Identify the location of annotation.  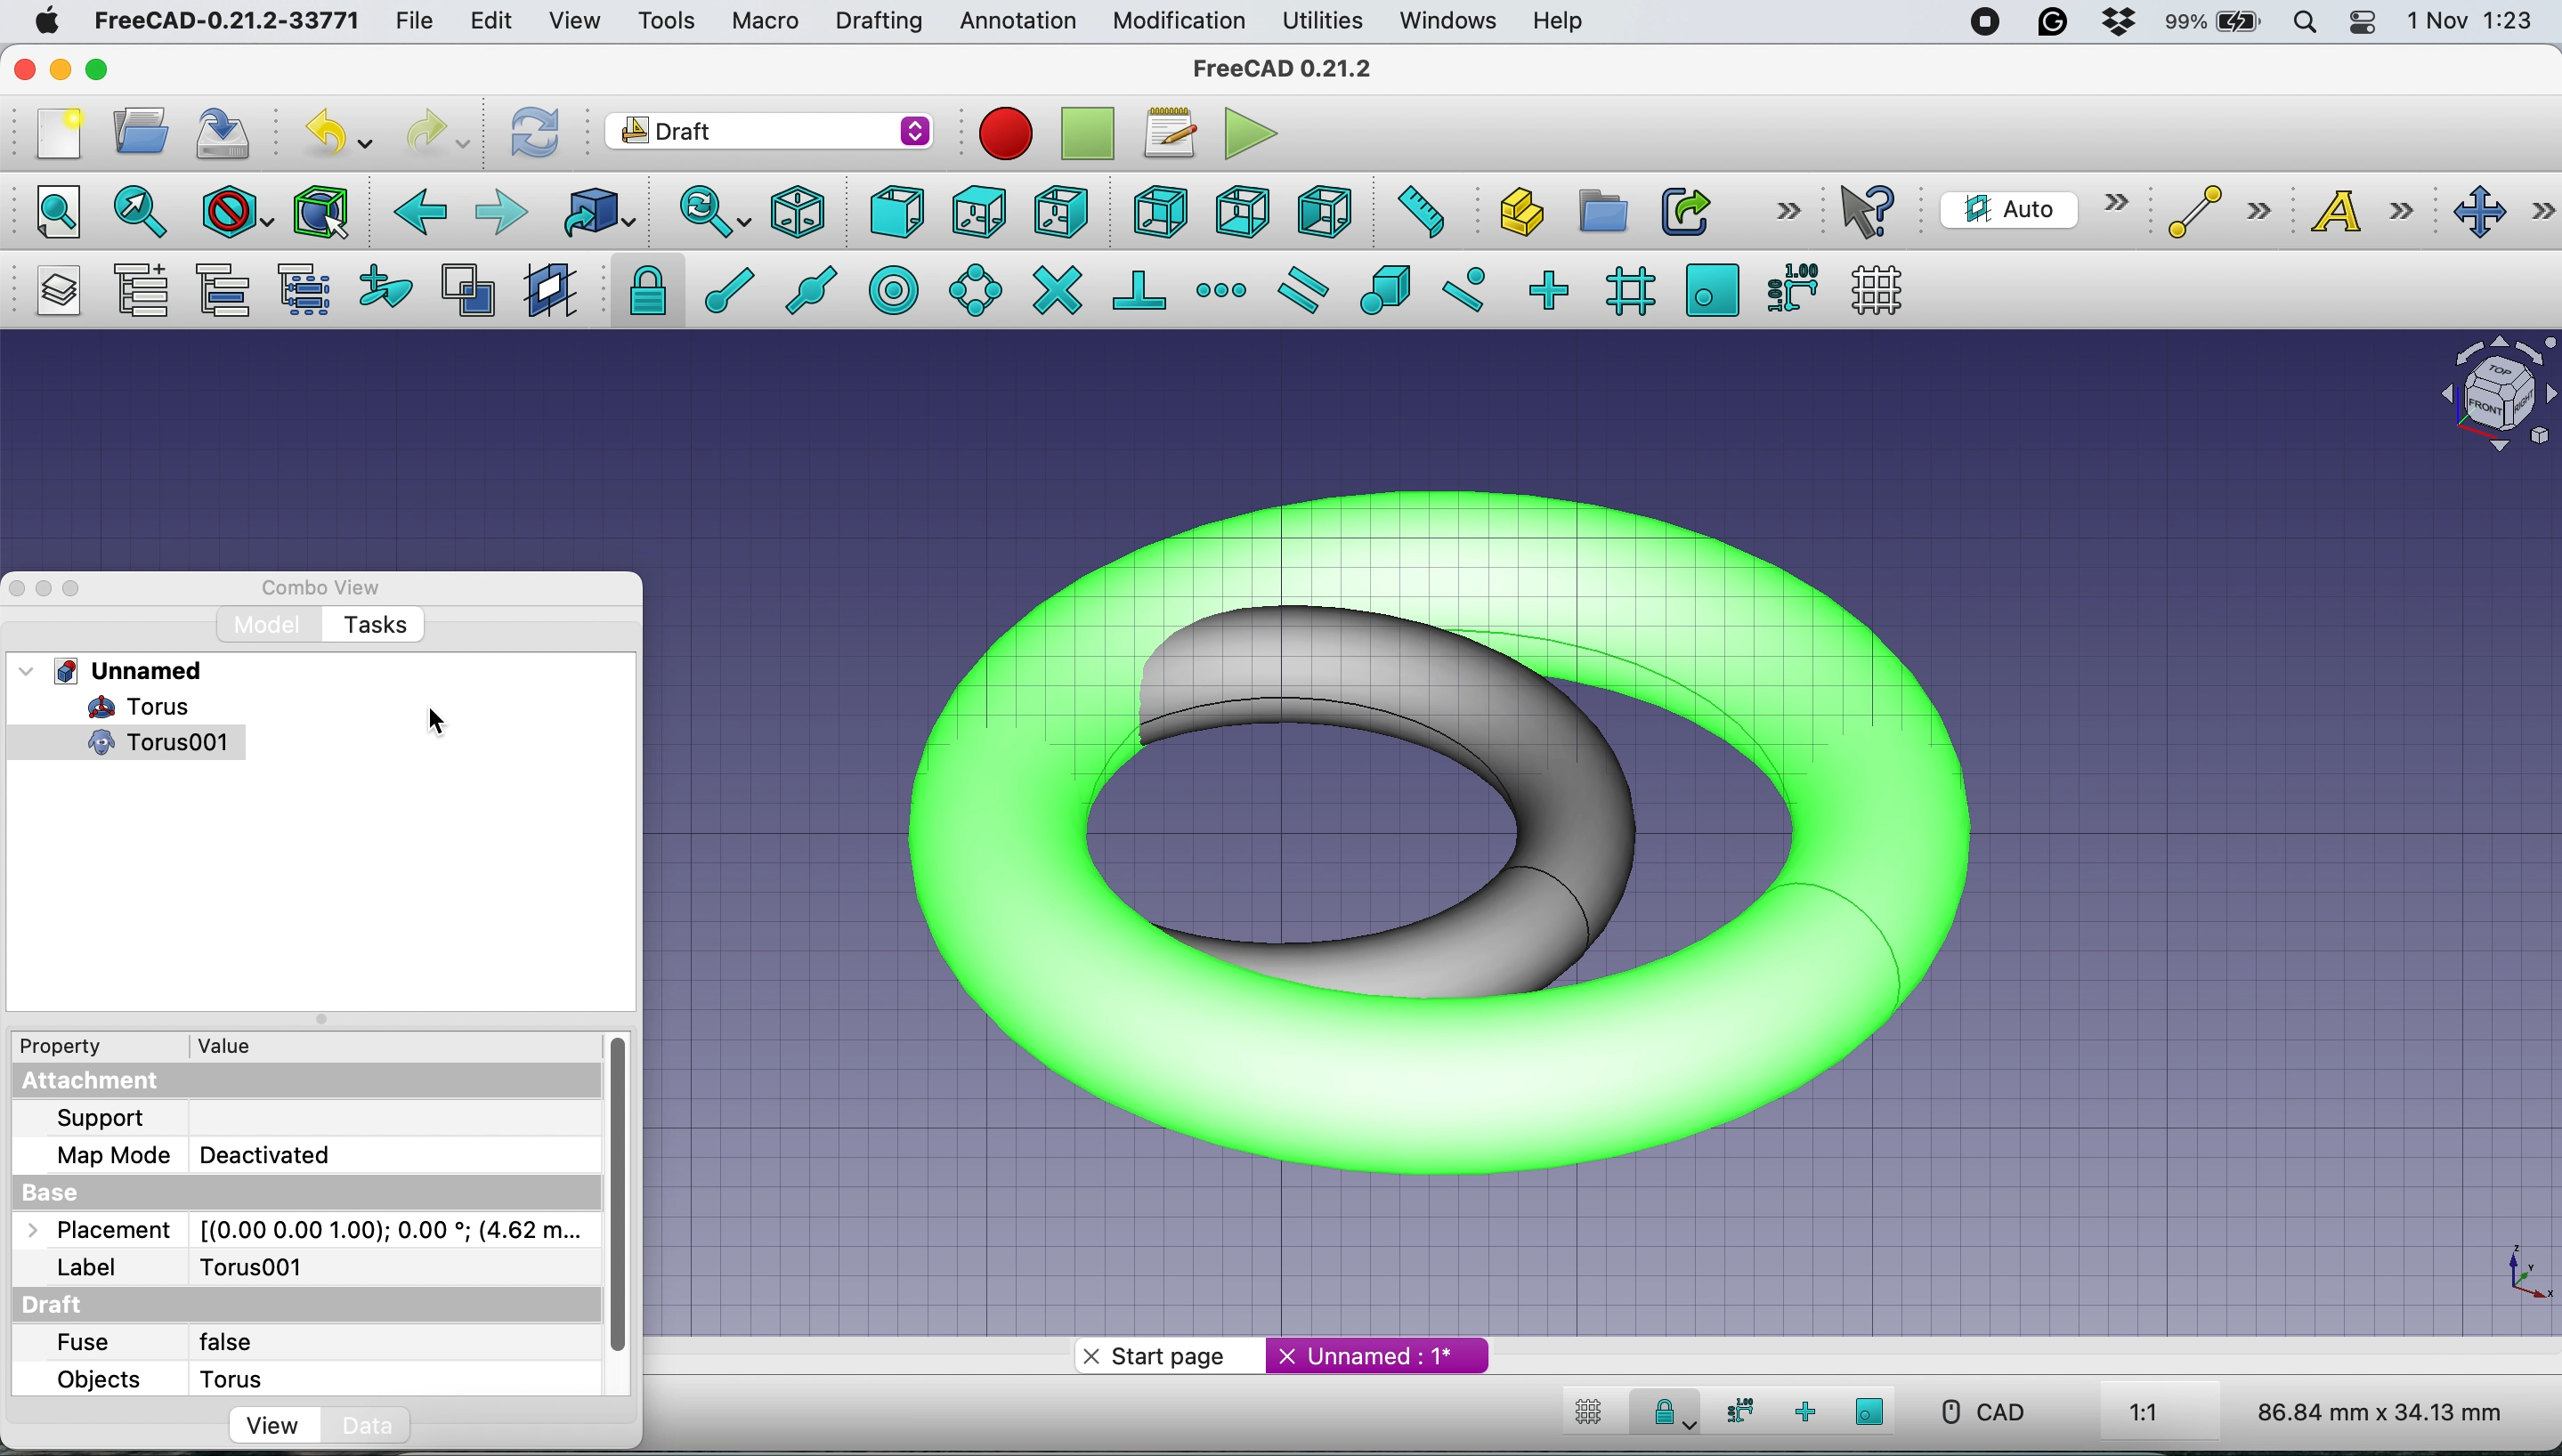
(1017, 22).